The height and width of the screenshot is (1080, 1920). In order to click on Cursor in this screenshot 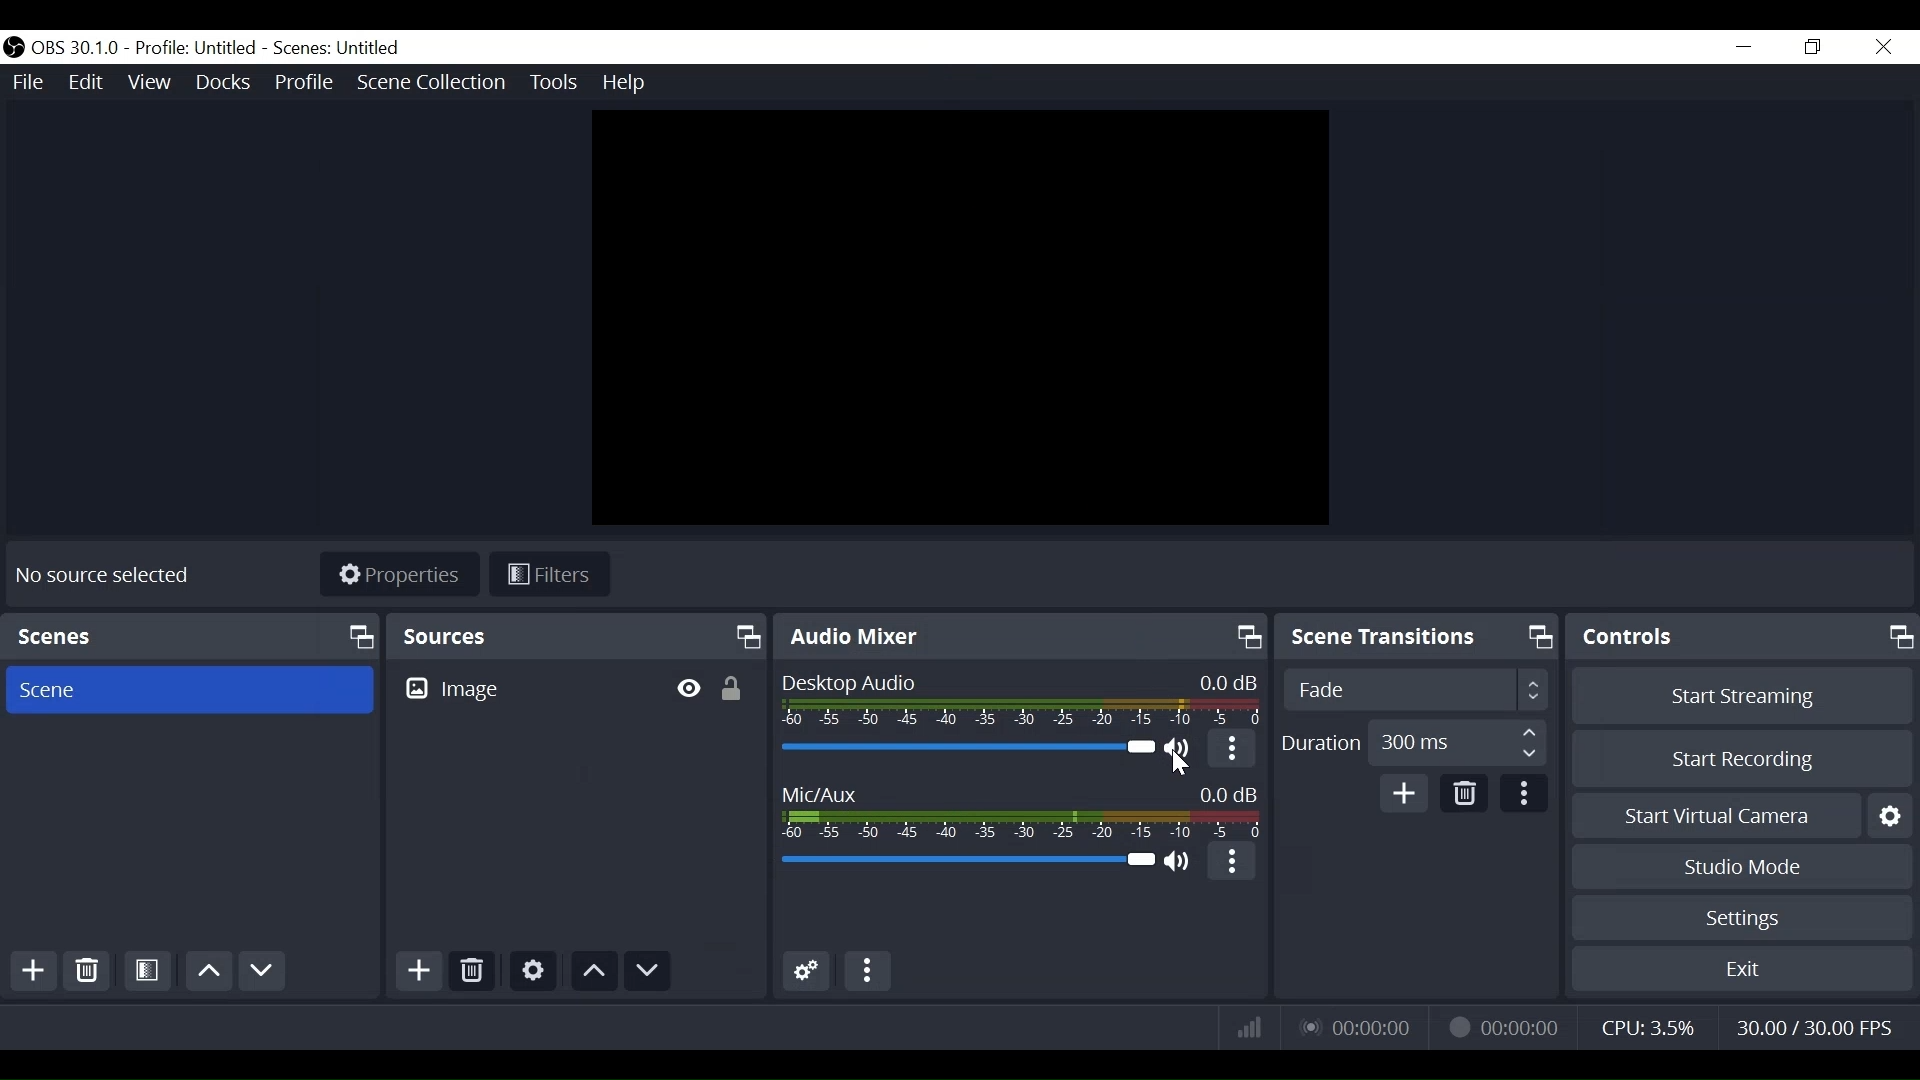, I will do `click(1190, 768)`.